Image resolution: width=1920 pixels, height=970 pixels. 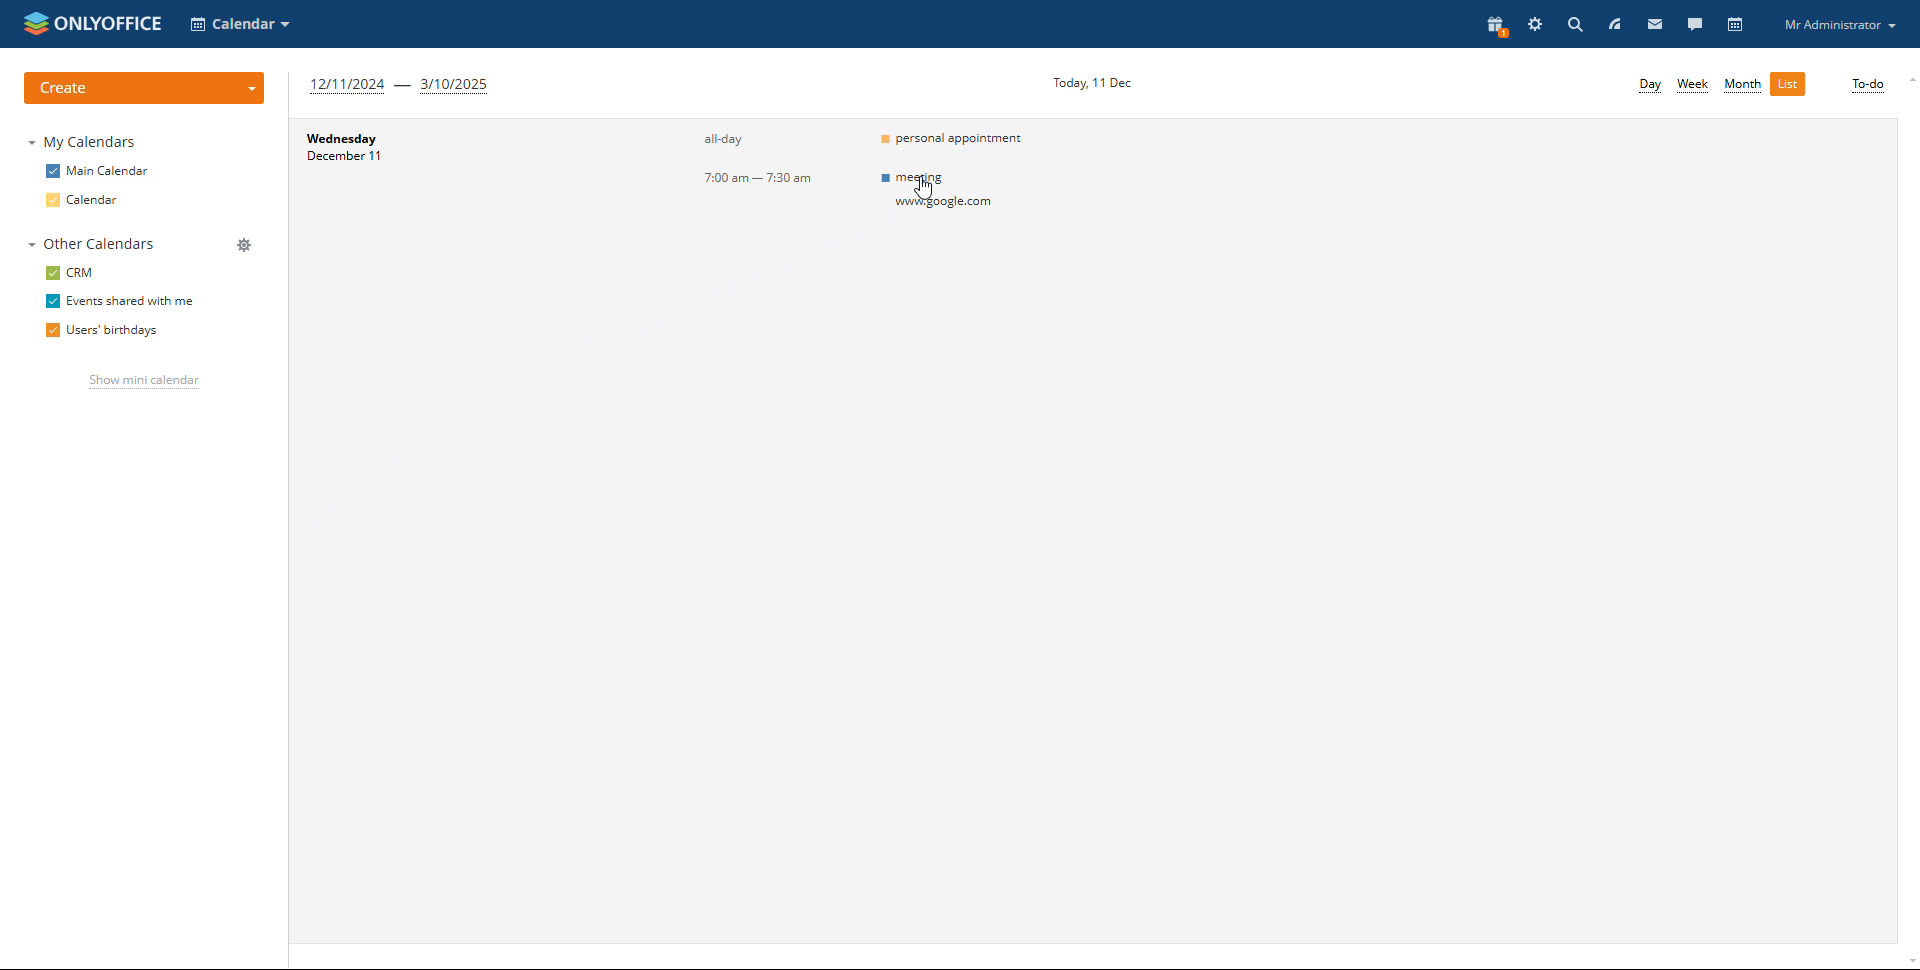 I want to click on users' birthdays, so click(x=101, y=331).